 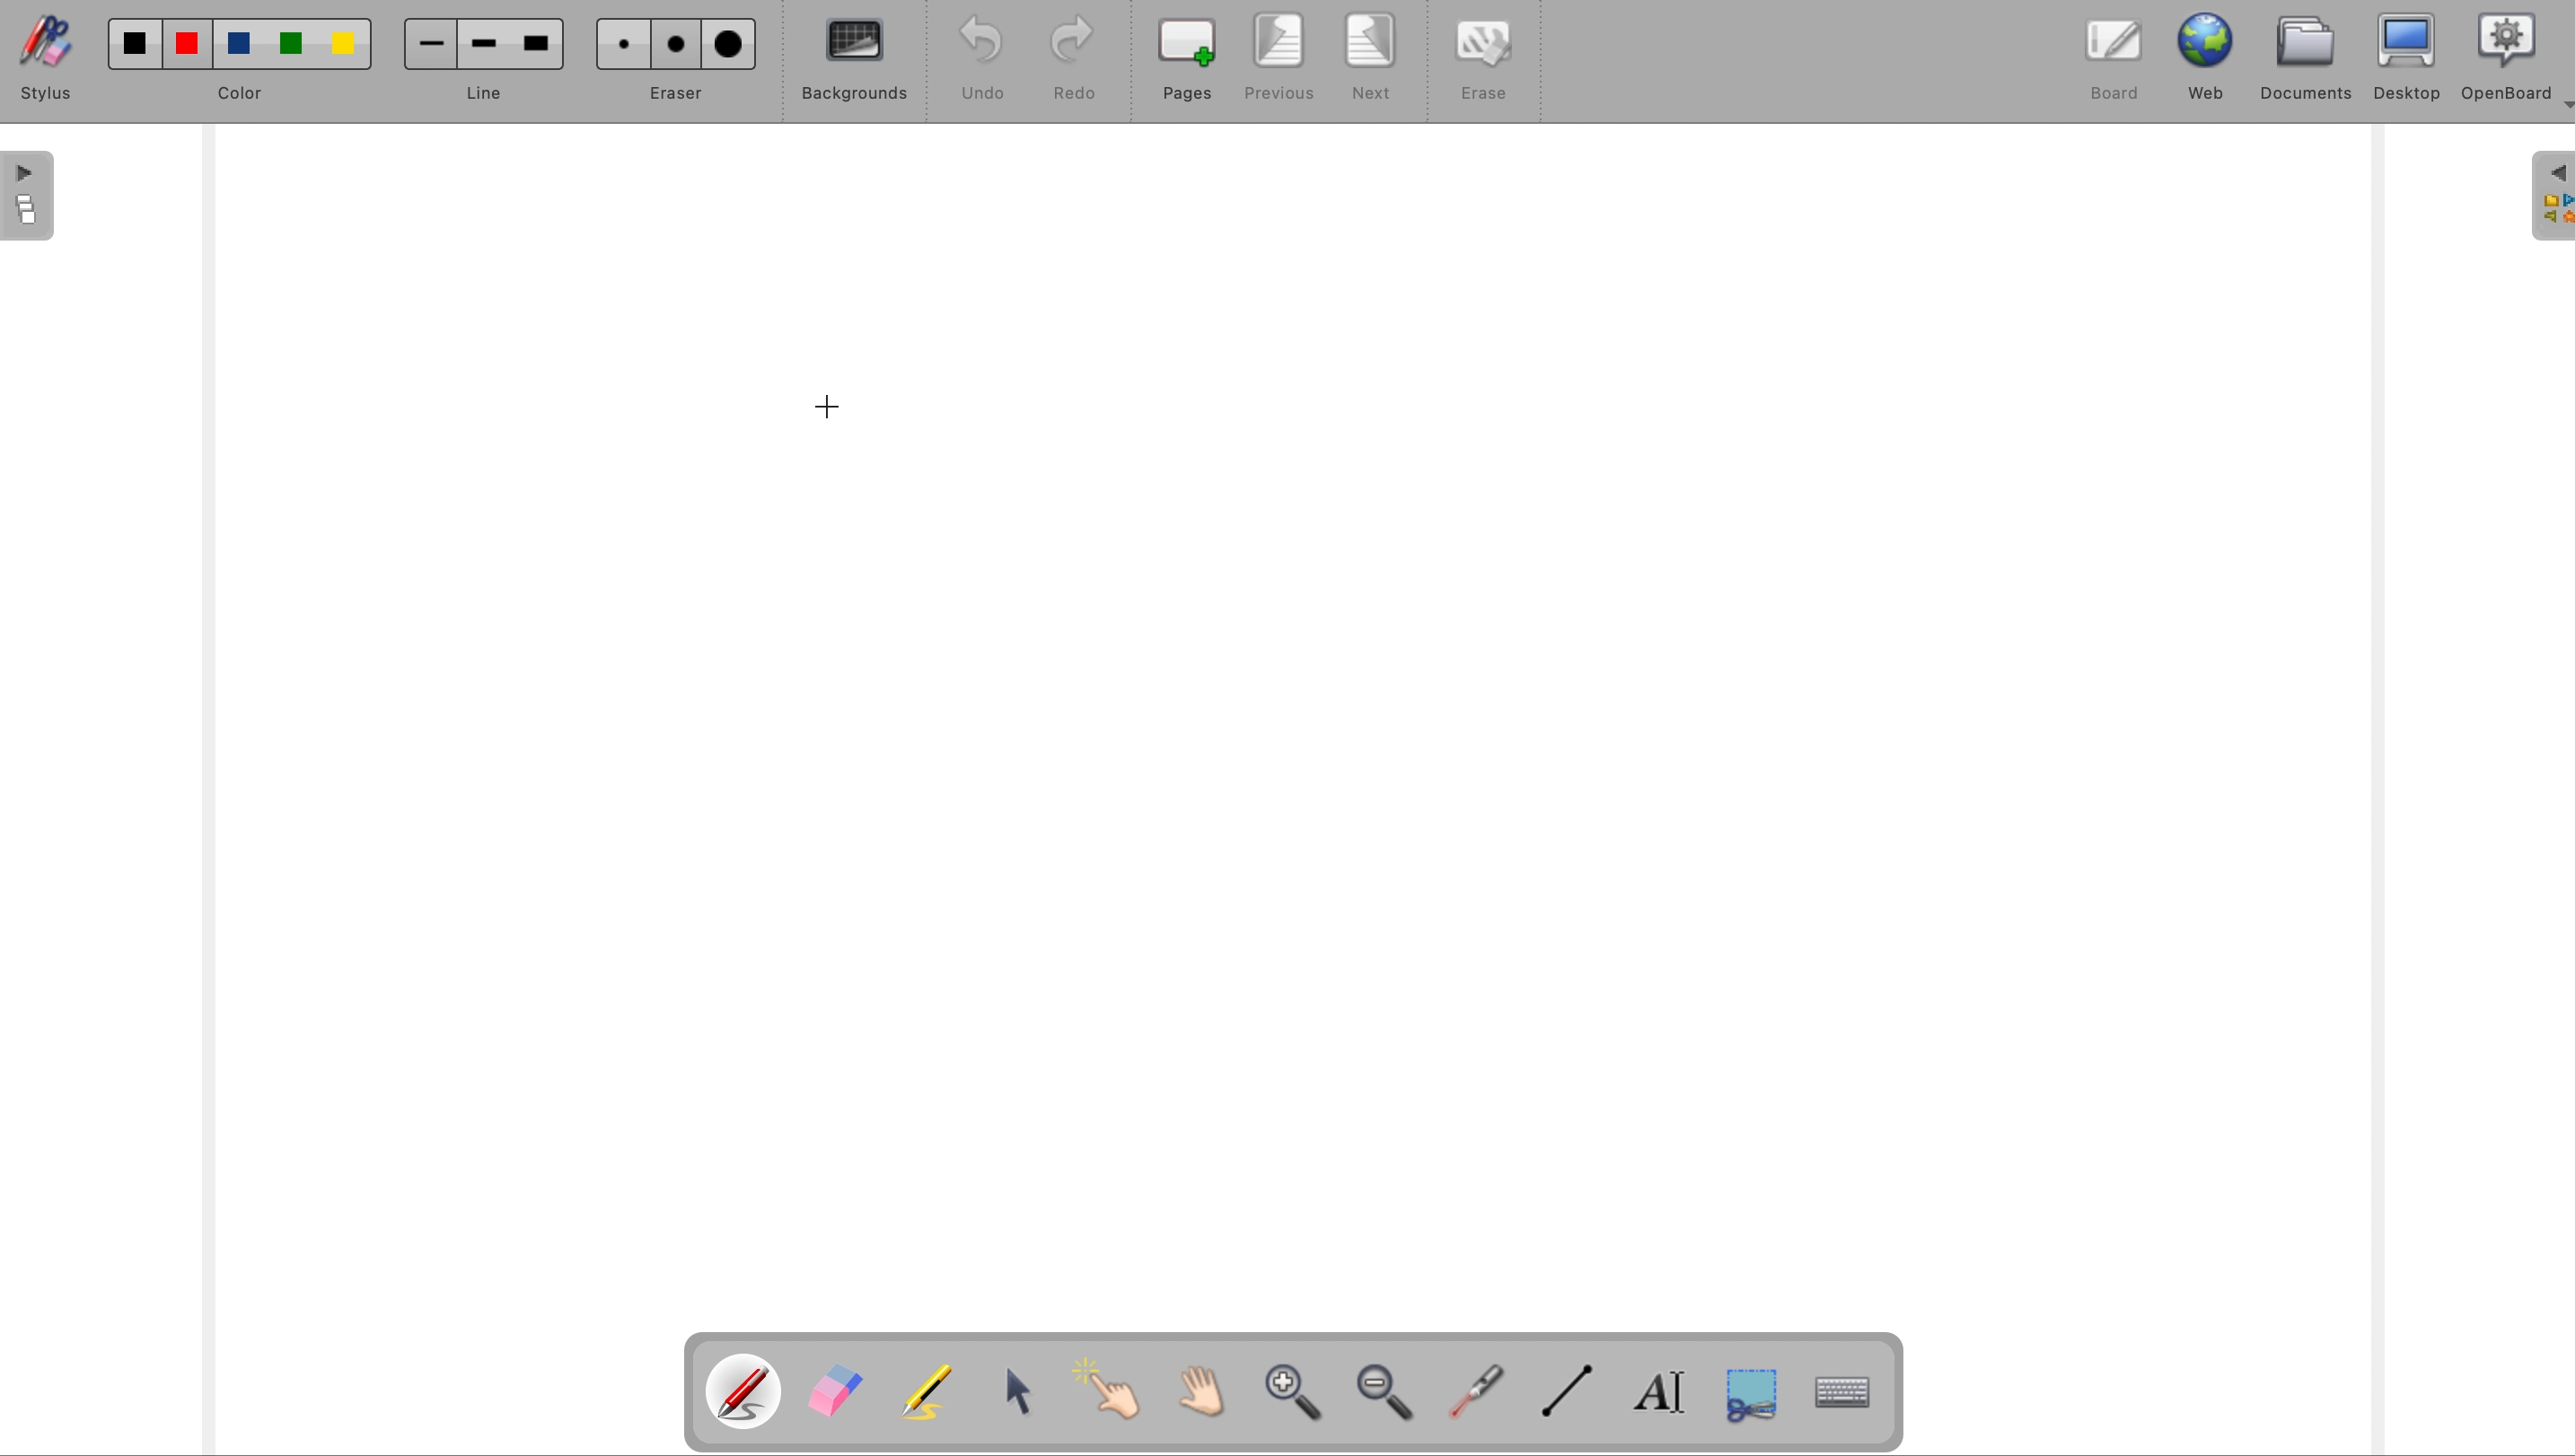 What do you see at coordinates (54, 57) in the screenshot?
I see `stylus` at bounding box center [54, 57].